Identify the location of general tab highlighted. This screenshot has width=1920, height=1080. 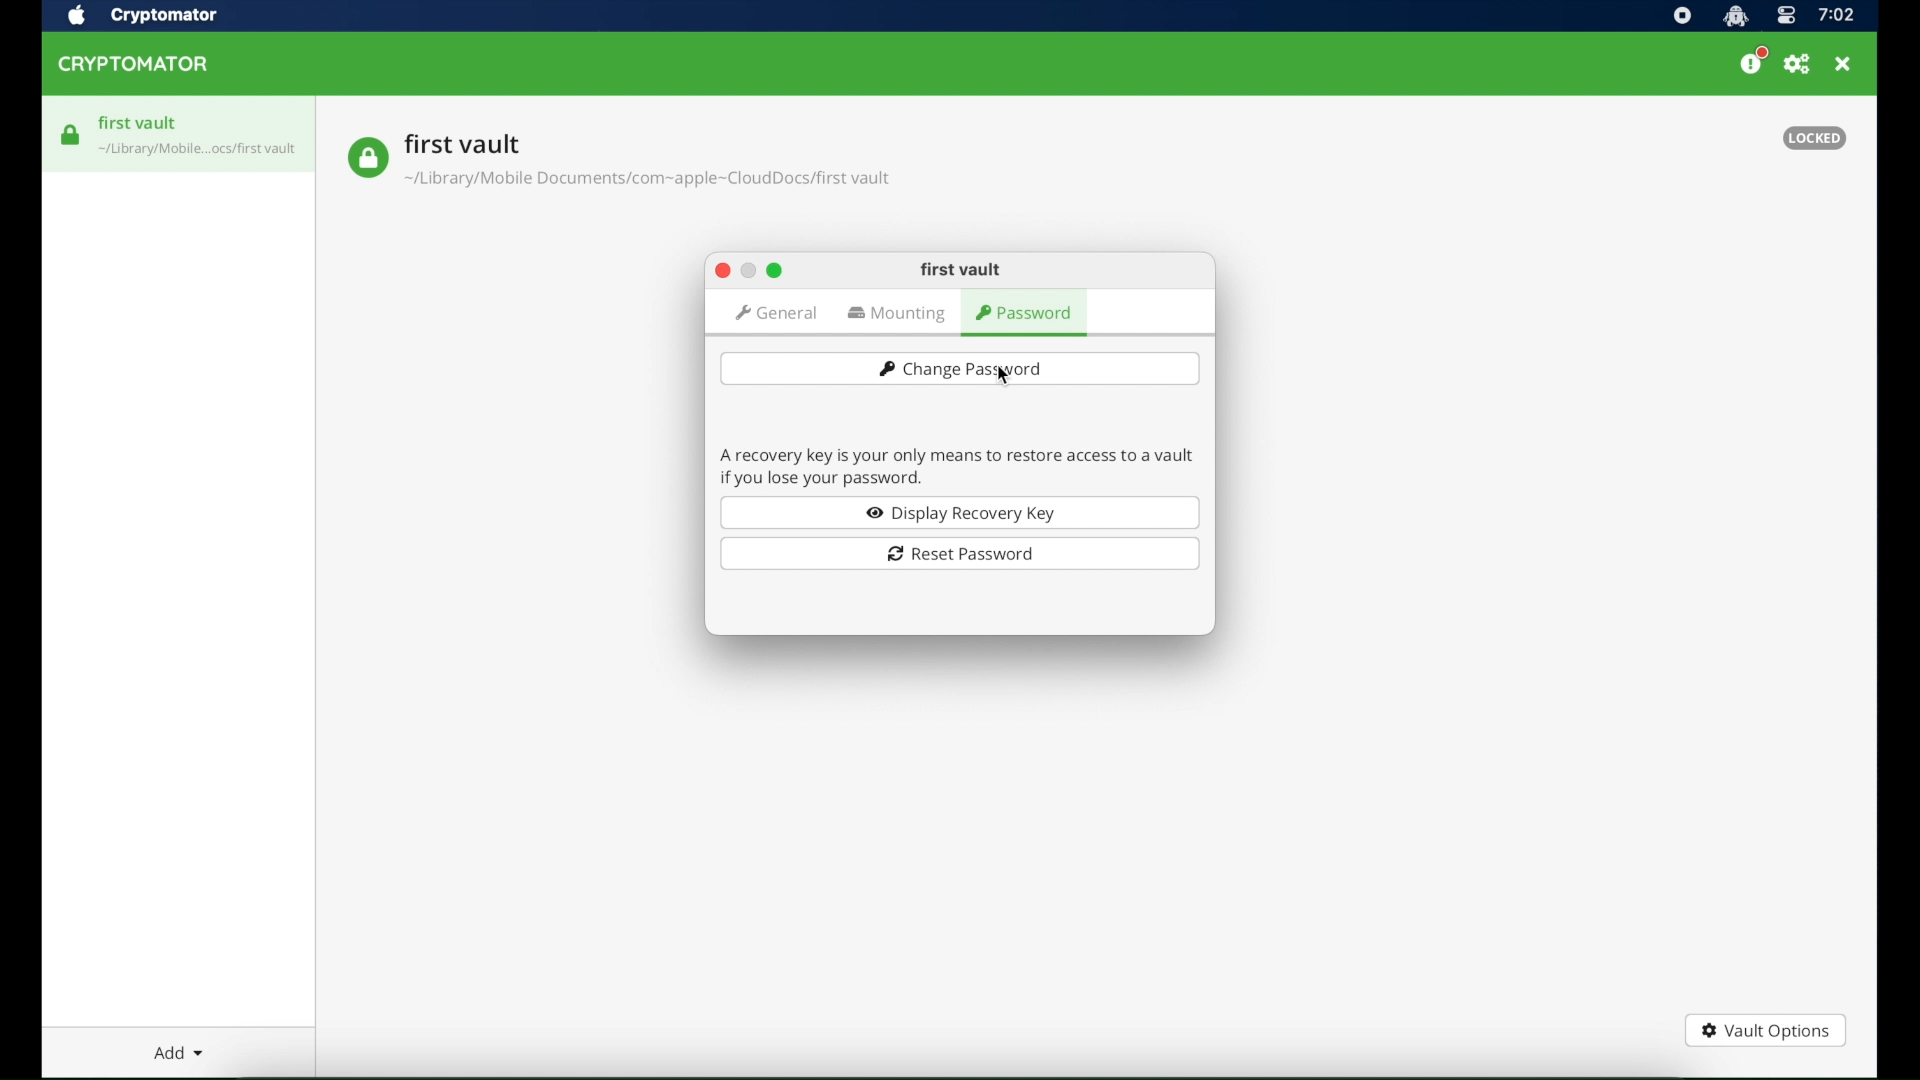
(775, 313).